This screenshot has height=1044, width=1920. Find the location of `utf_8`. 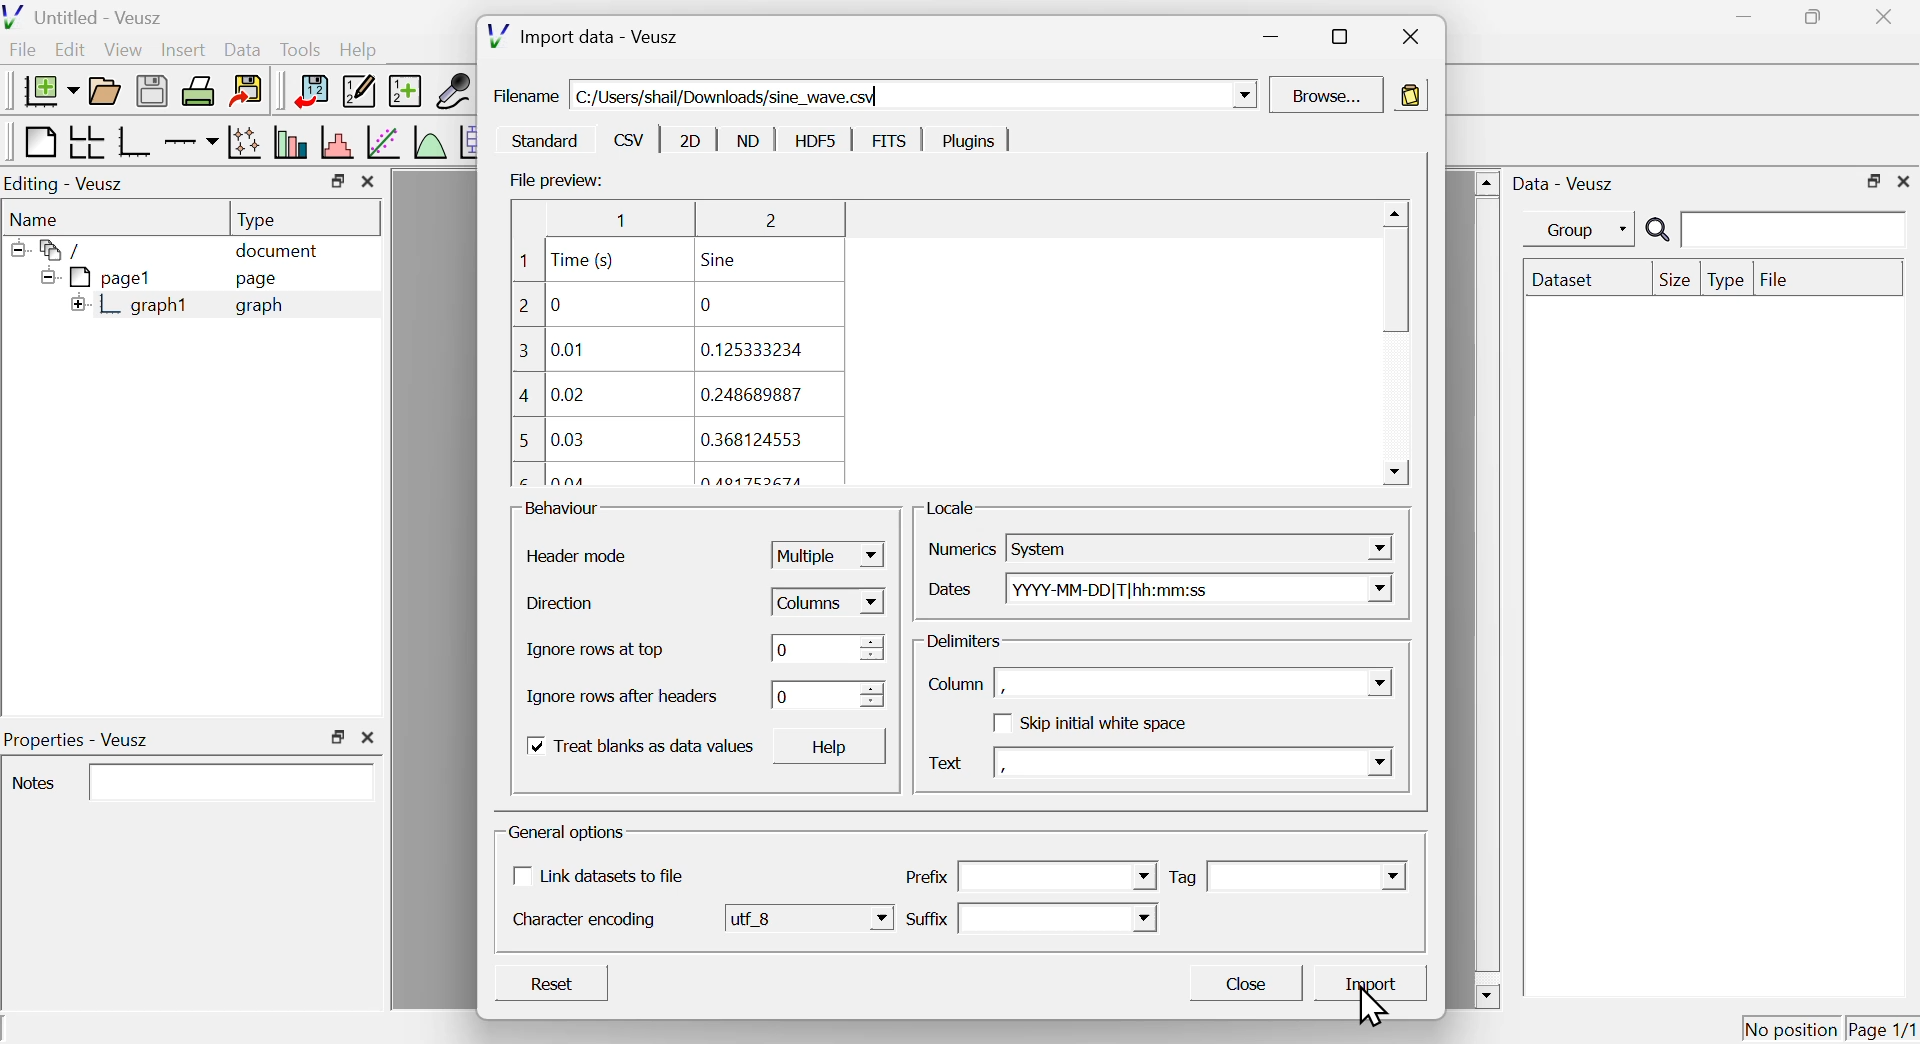

utf_8 is located at coordinates (809, 919).